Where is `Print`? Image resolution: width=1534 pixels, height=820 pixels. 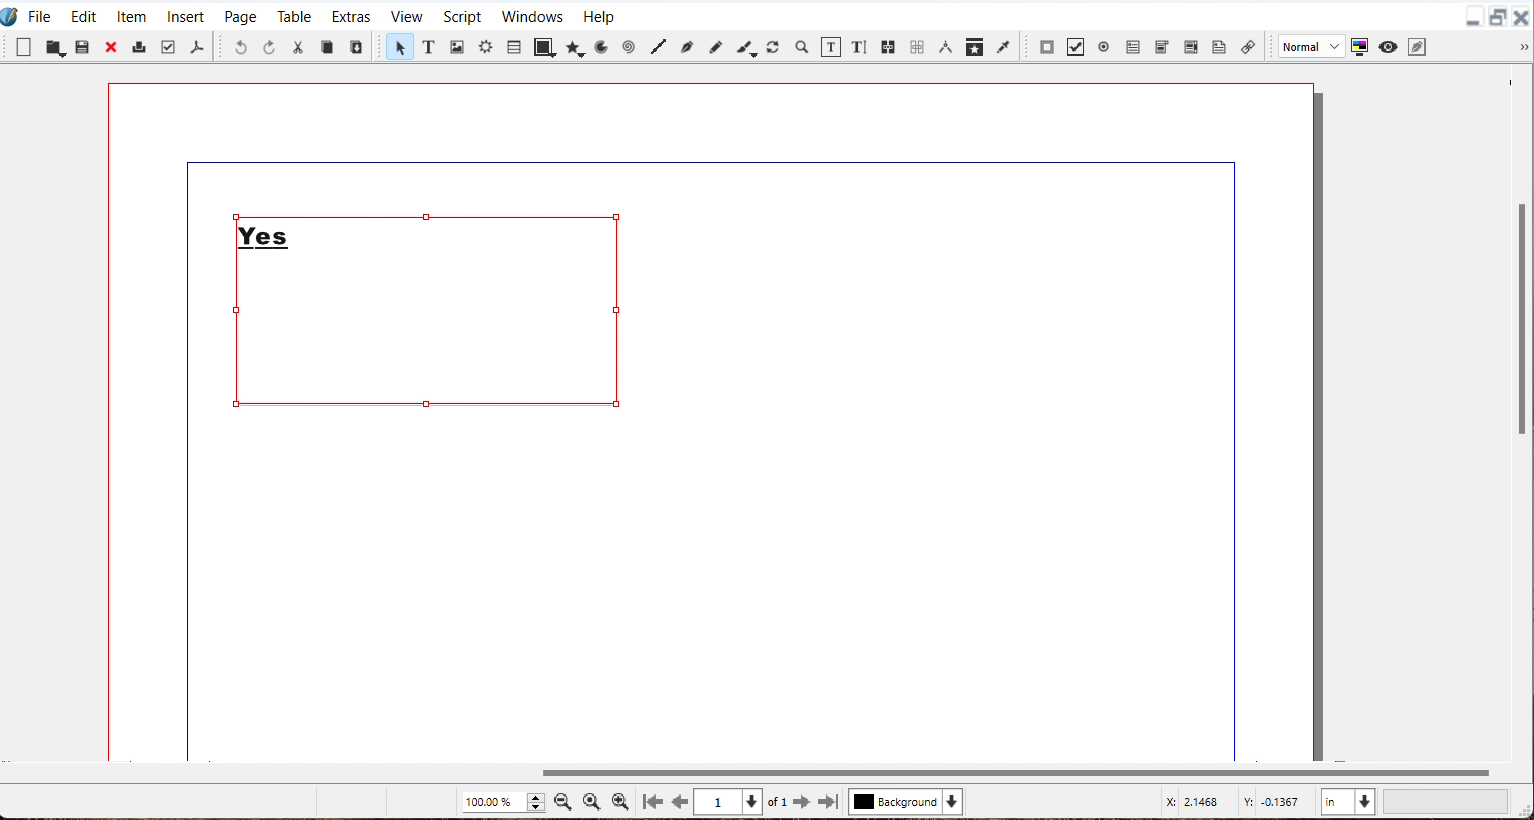
Print is located at coordinates (141, 46).